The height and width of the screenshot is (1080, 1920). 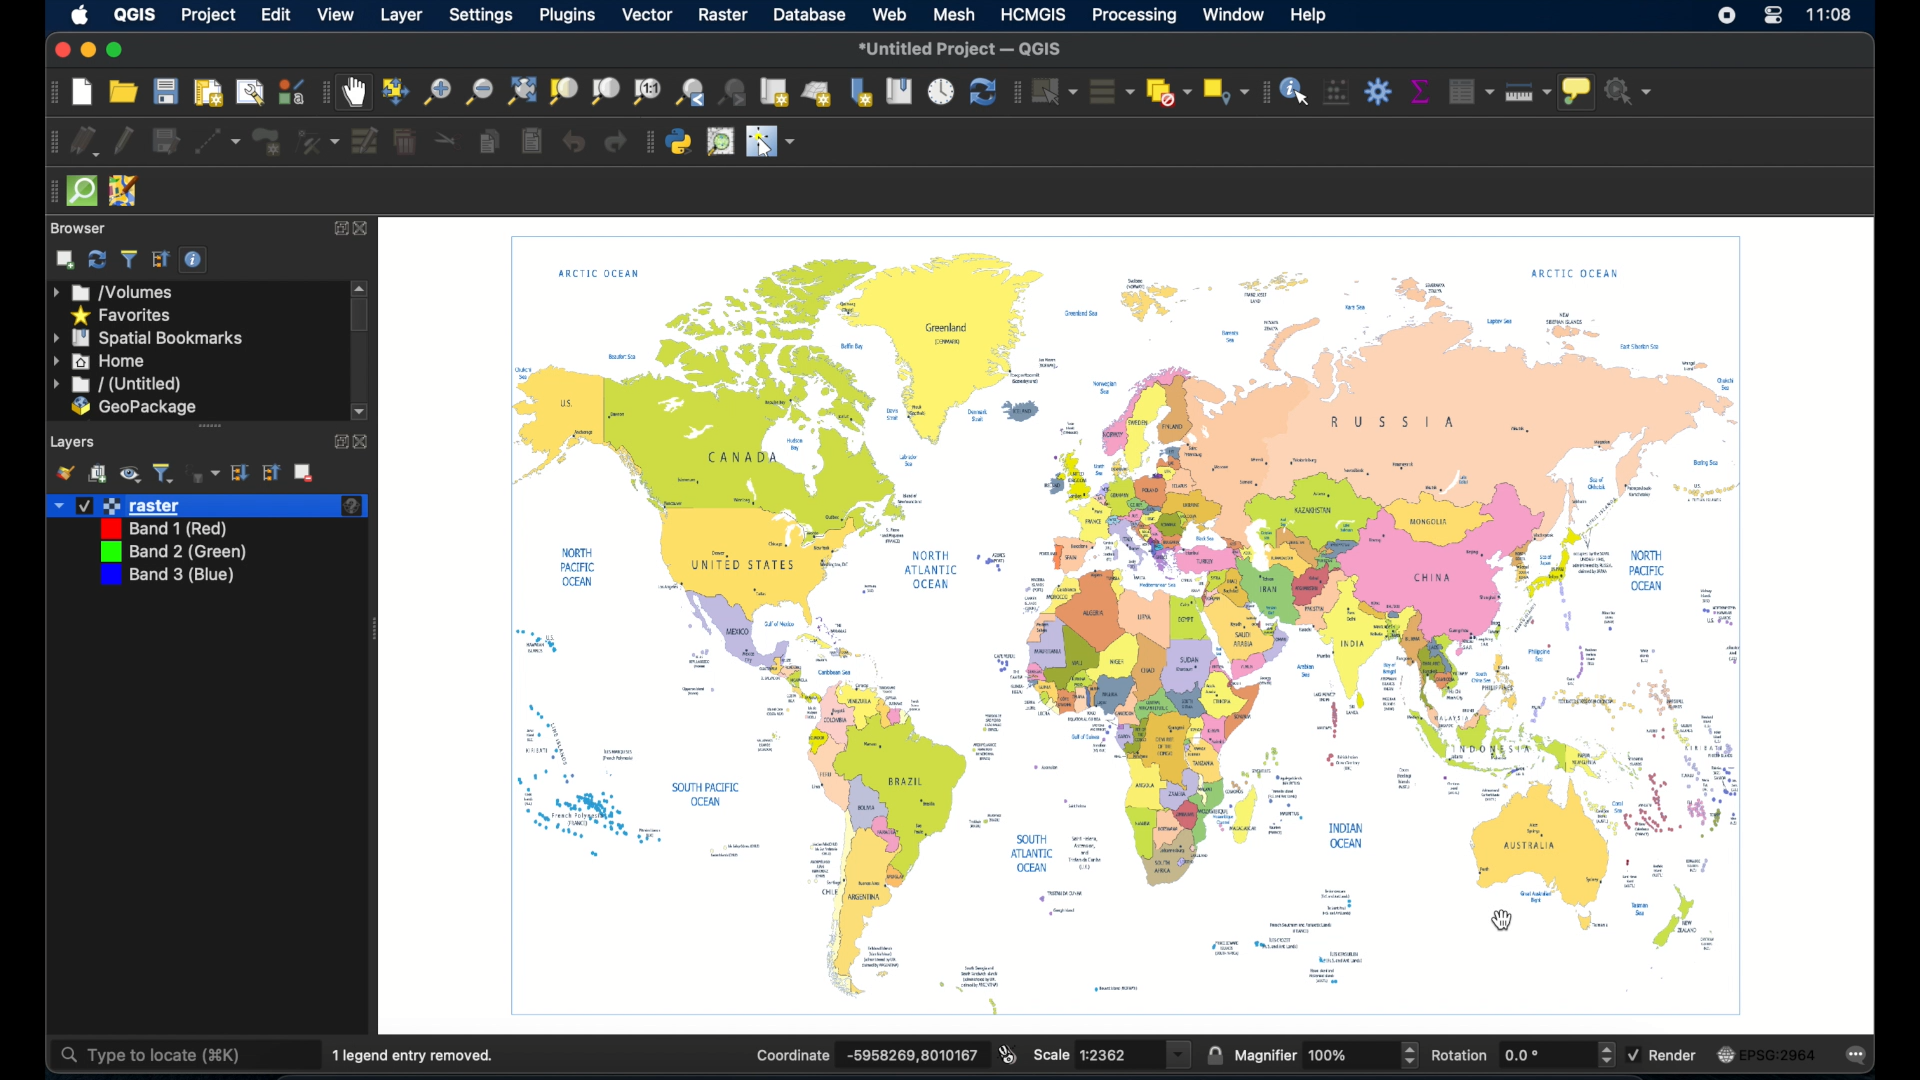 I want to click on show statistical summary, so click(x=1419, y=91).